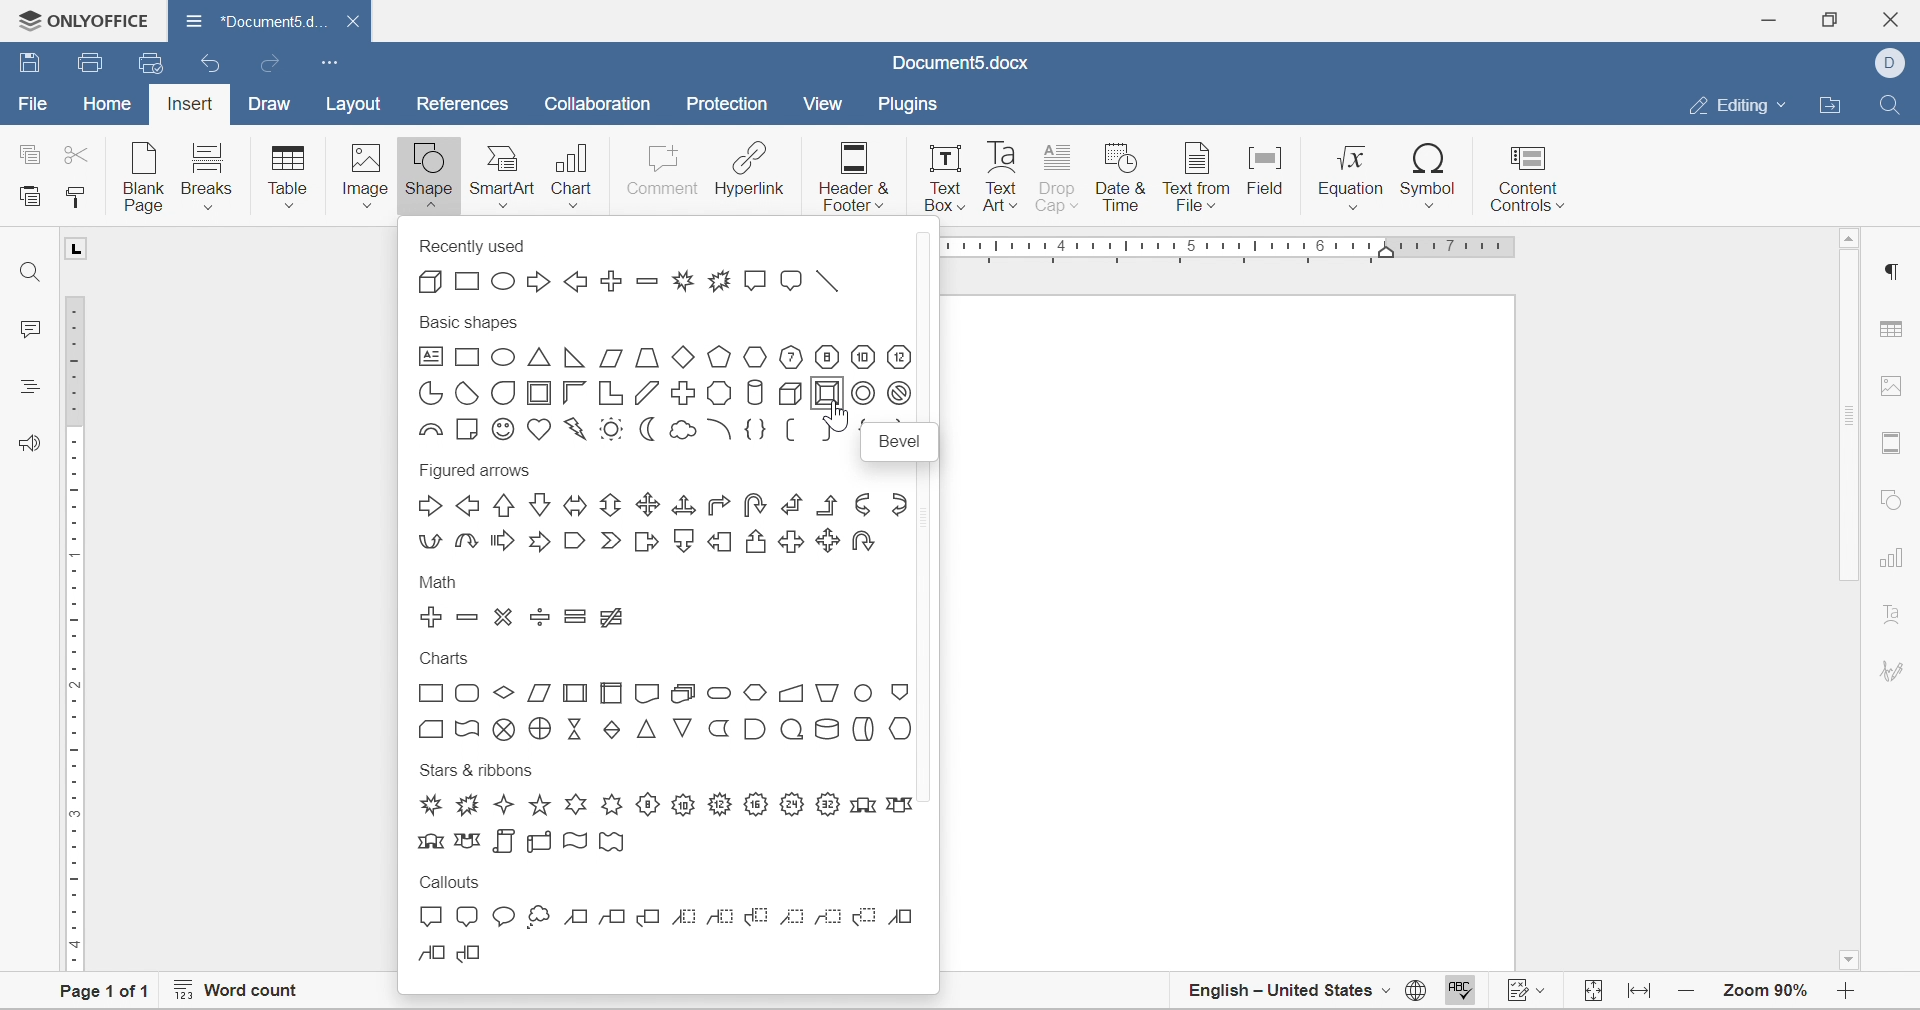 Image resolution: width=1920 pixels, height=1010 pixels. What do you see at coordinates (1289, 989) in the screenshot?
I see `english - united states` at bounding box center [1289, 989].